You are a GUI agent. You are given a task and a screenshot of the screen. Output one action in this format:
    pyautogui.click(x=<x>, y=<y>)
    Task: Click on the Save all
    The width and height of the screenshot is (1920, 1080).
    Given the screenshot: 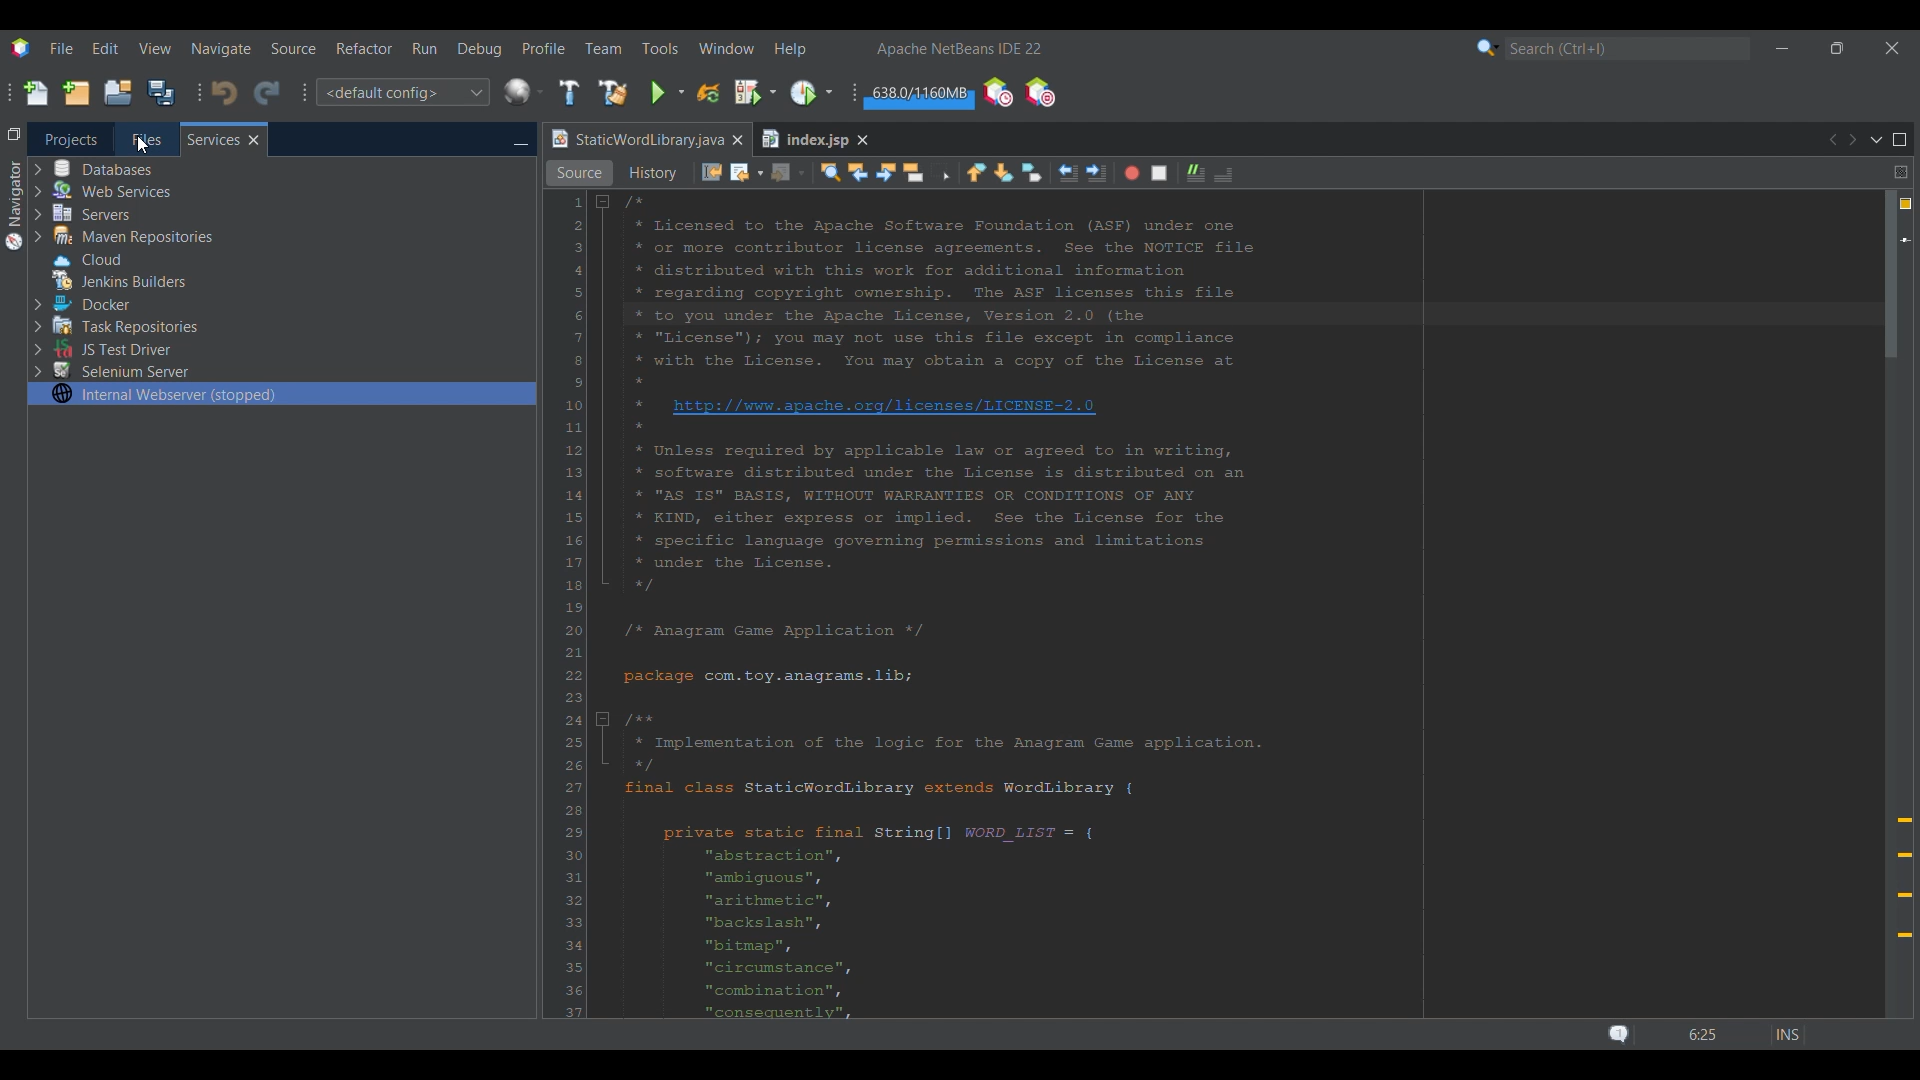 What is the action you would take?
    pyautogui.click(x=161, y=92)
    